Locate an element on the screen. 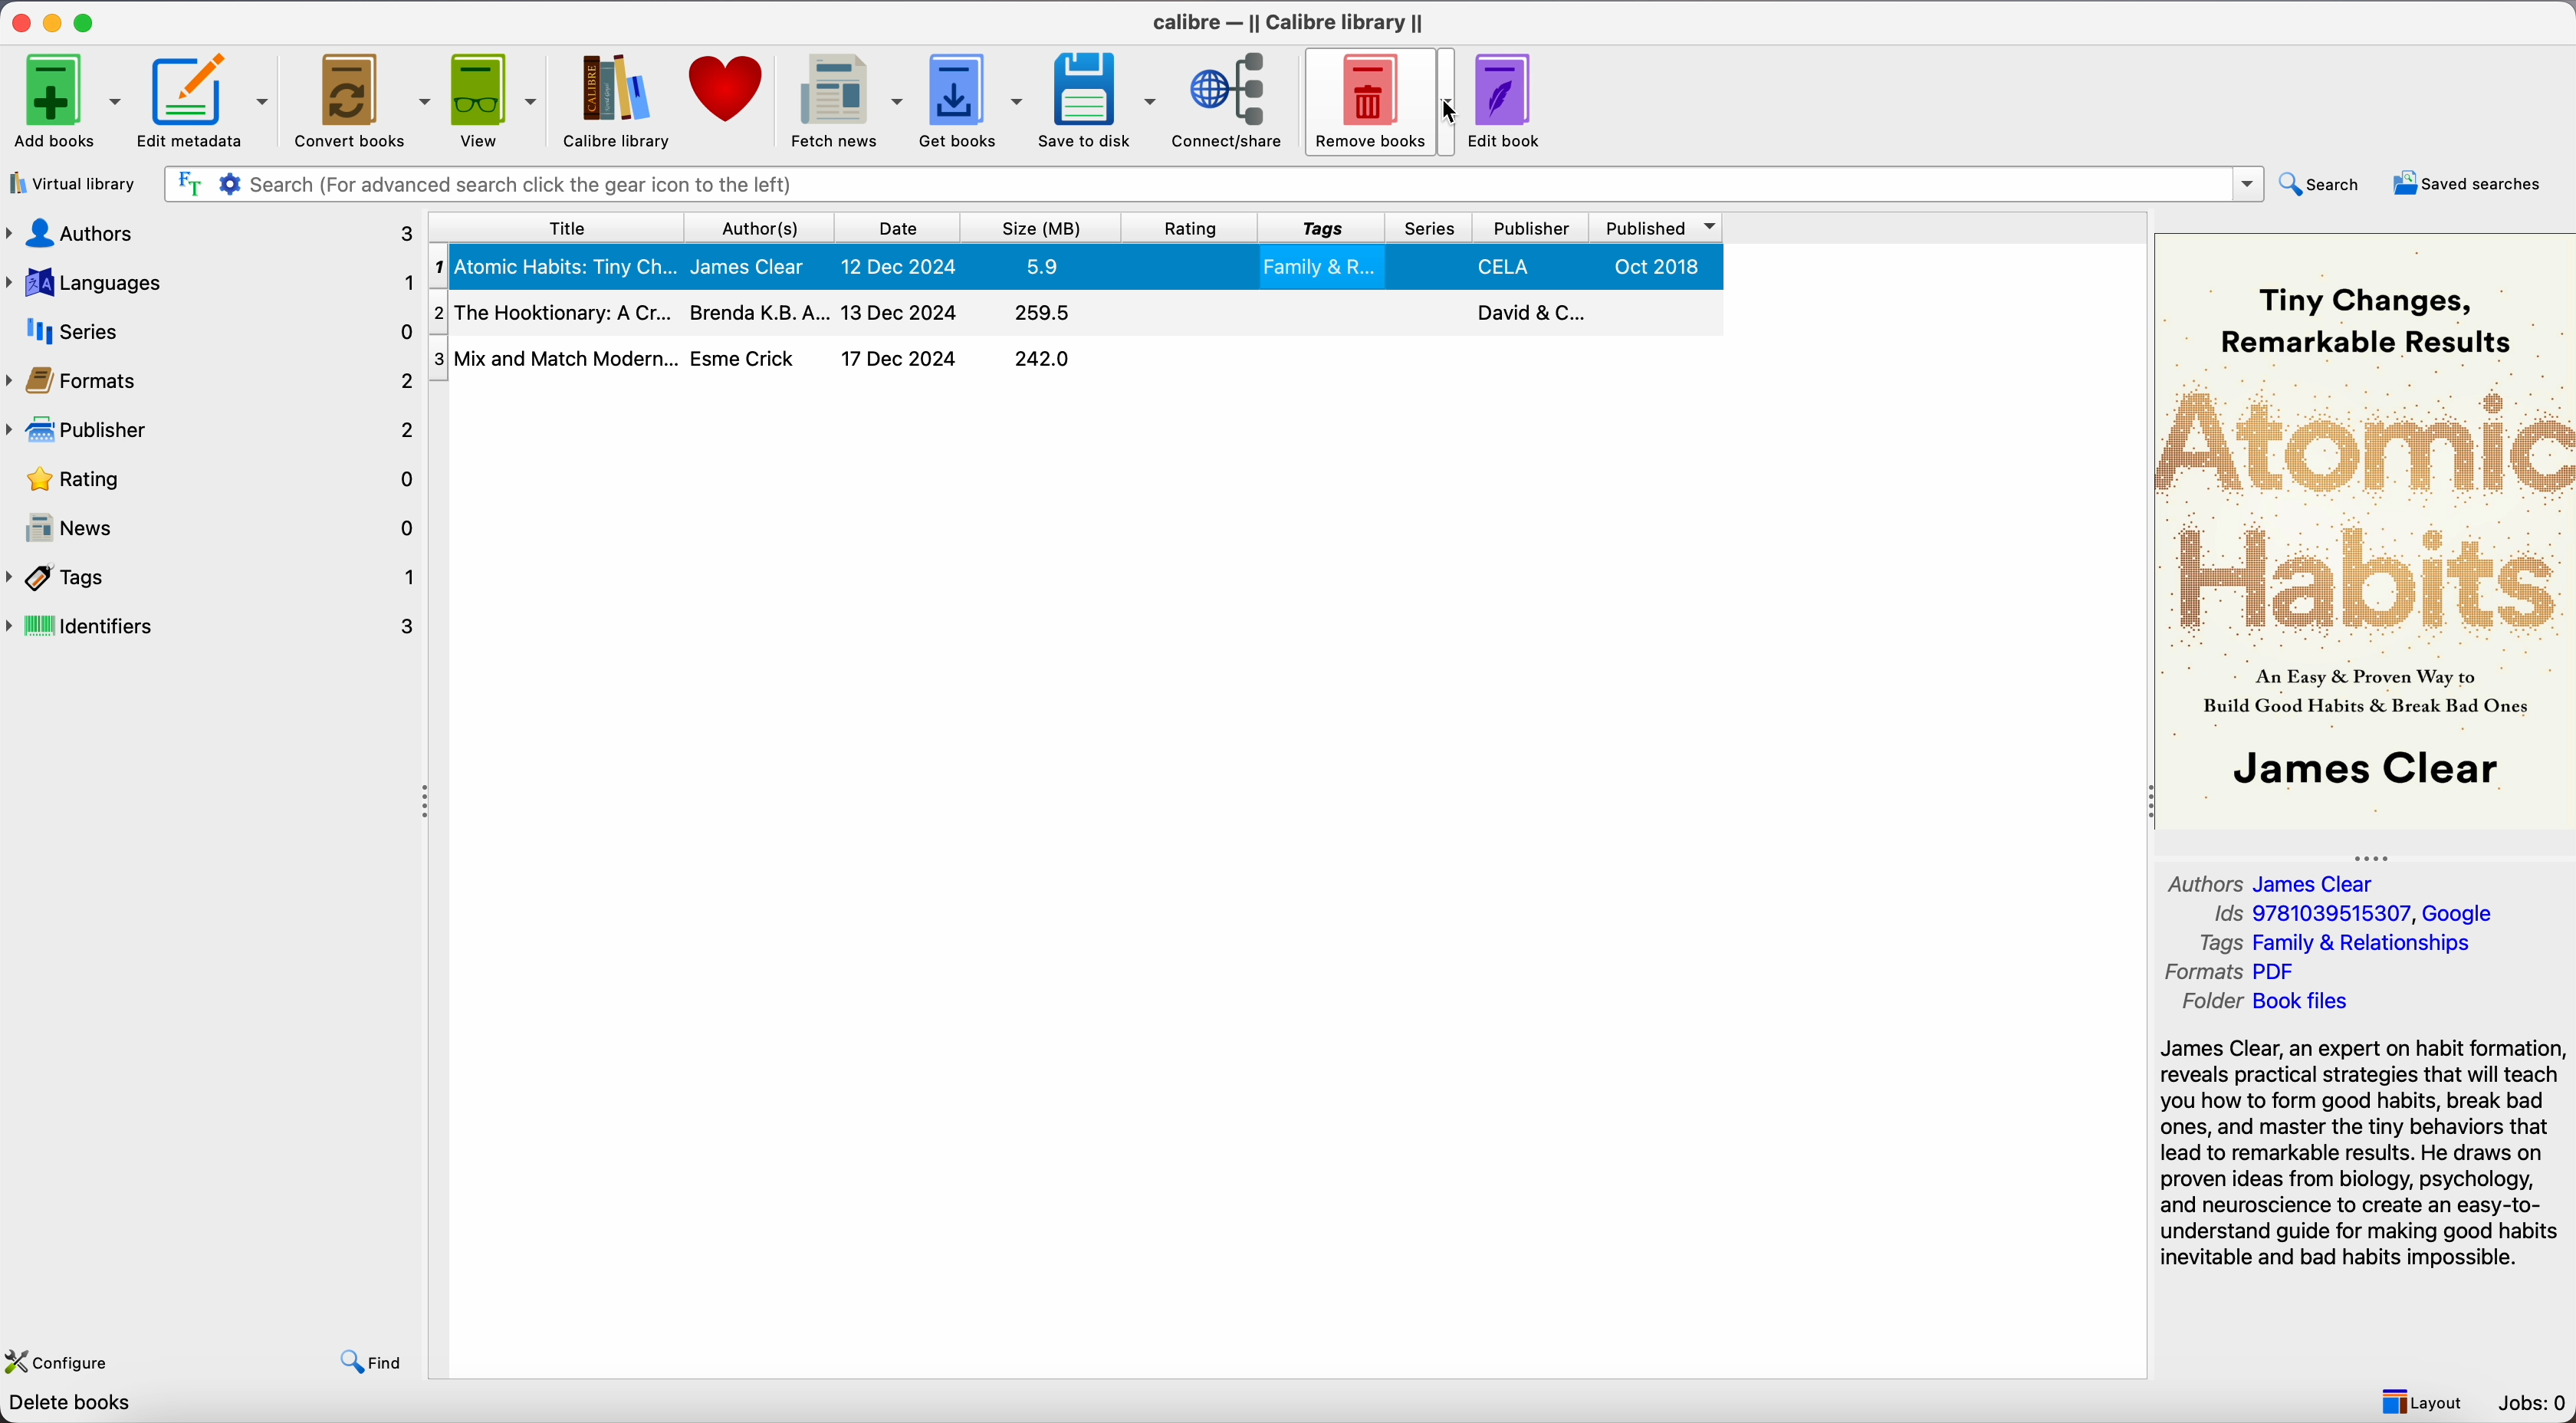 This screenshot has width=2576, height=1423. Atomic Habits: Tiny Ch... is located at coordinates (552, 266).